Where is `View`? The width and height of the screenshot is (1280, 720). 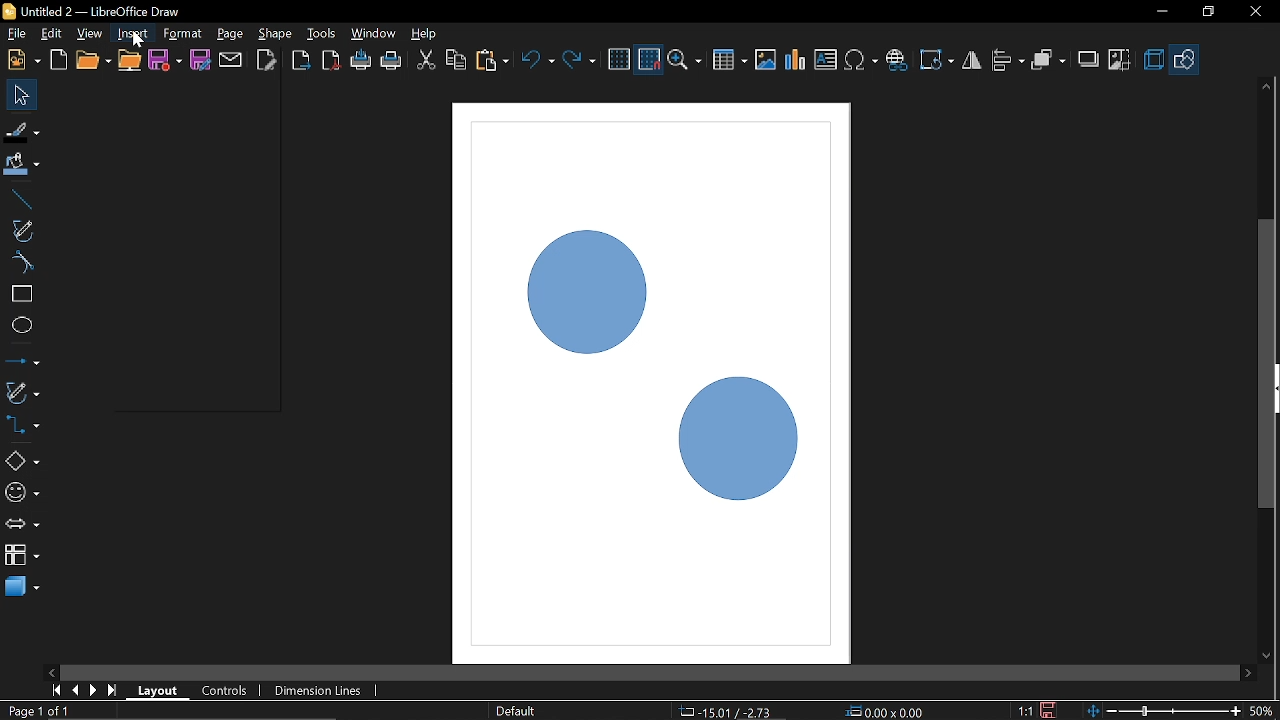 View is located at coordinates (92, 34).